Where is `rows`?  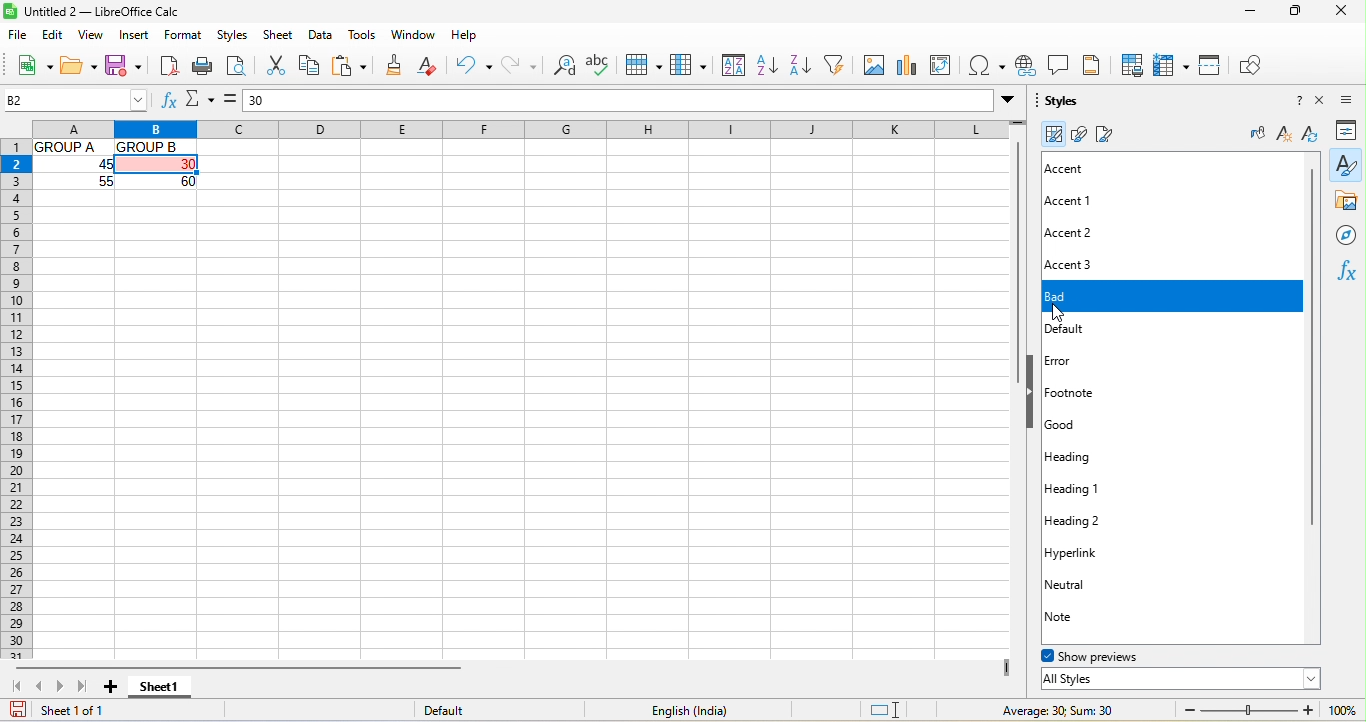 rows is located at coordinates (16, 400).